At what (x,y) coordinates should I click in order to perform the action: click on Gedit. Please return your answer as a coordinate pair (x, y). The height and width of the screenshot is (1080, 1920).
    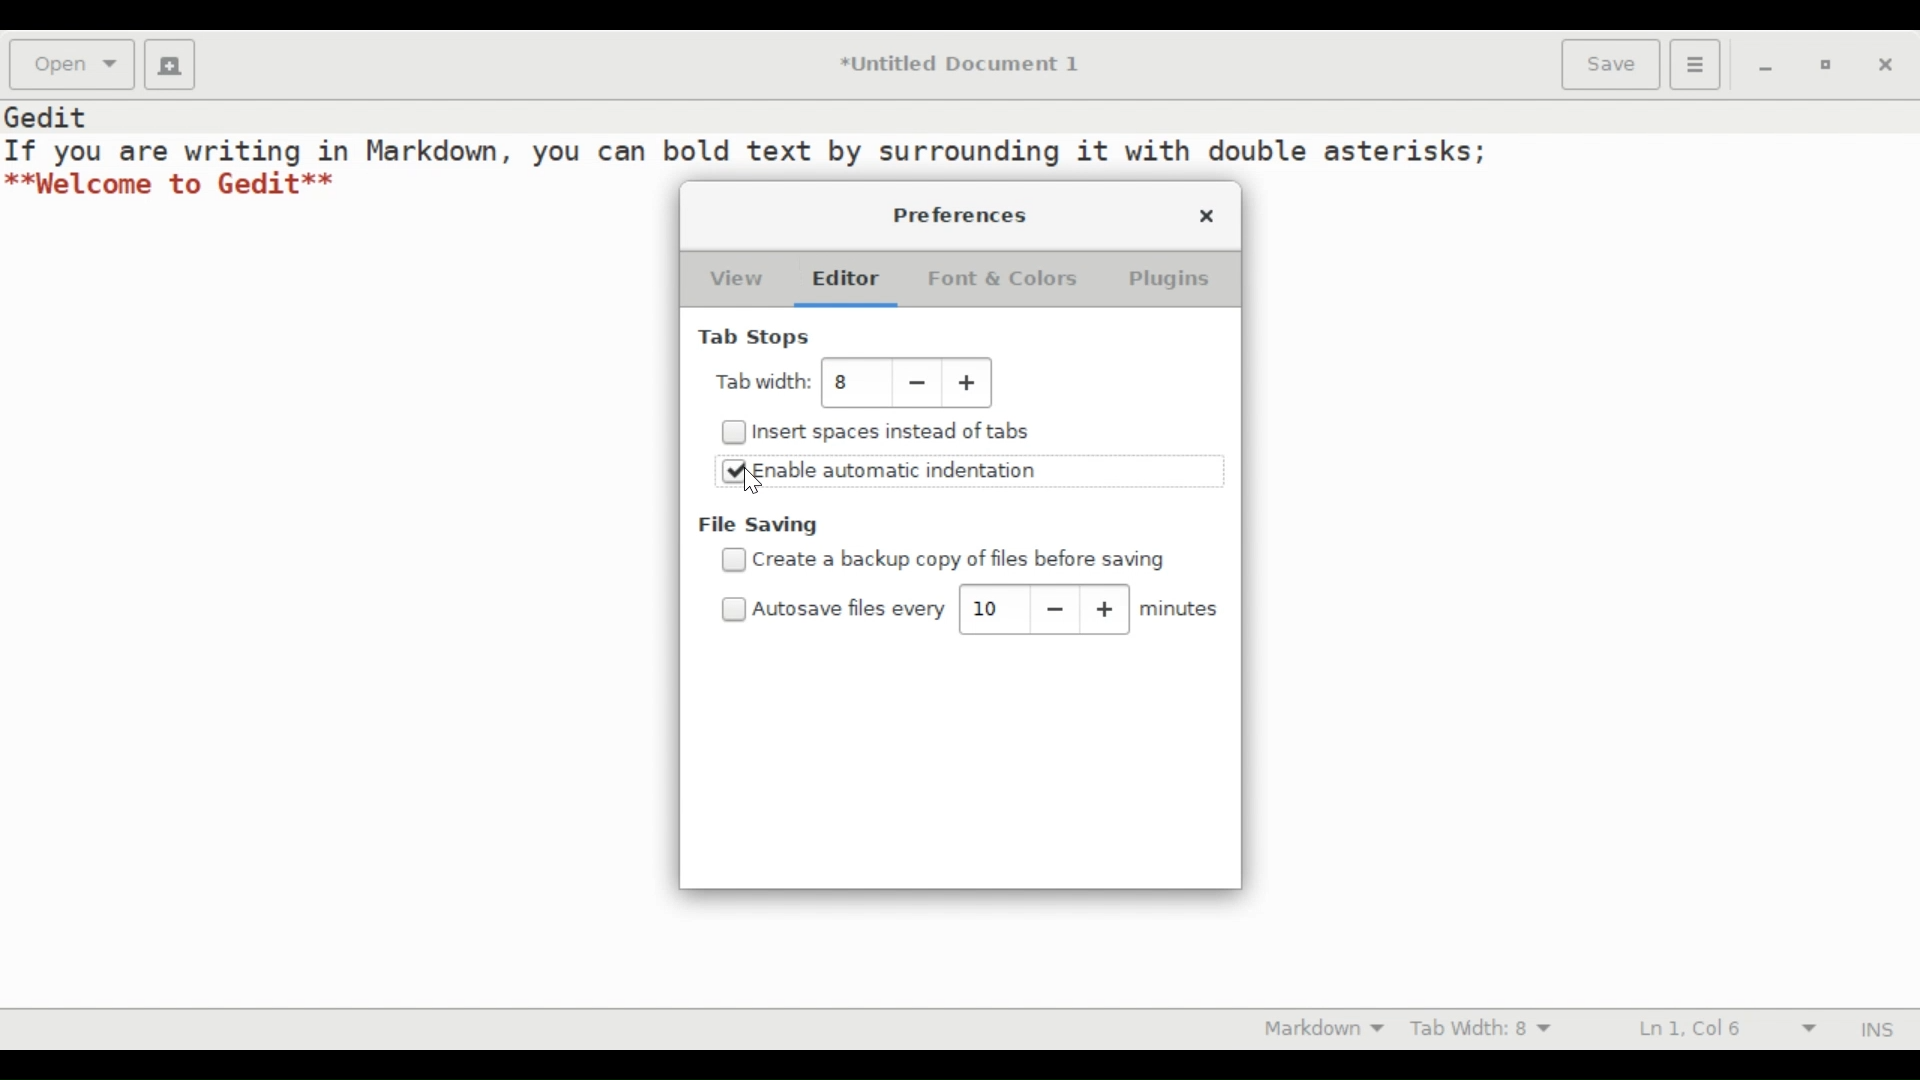
    Looking at the image, I should click on (48, 114).